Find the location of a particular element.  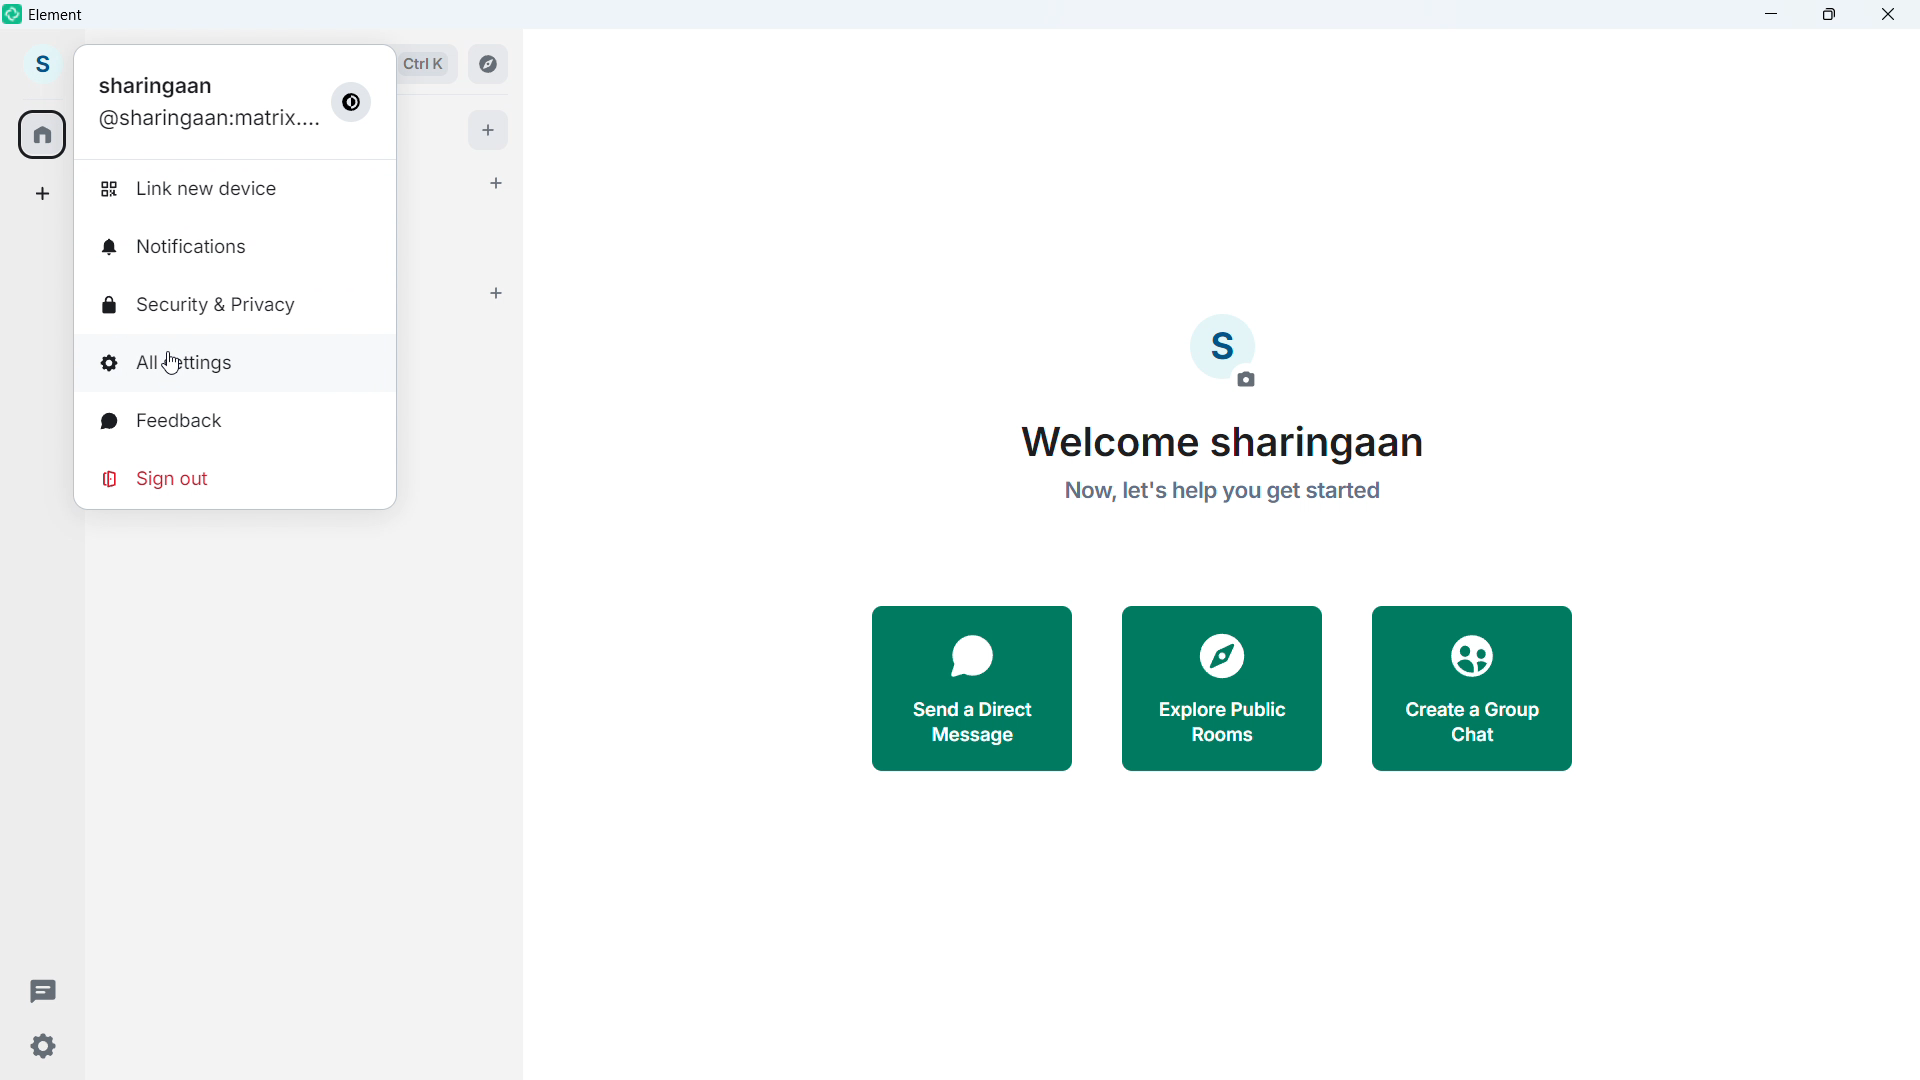

Now, let's help you get started is located at coordinates (1222, 492).